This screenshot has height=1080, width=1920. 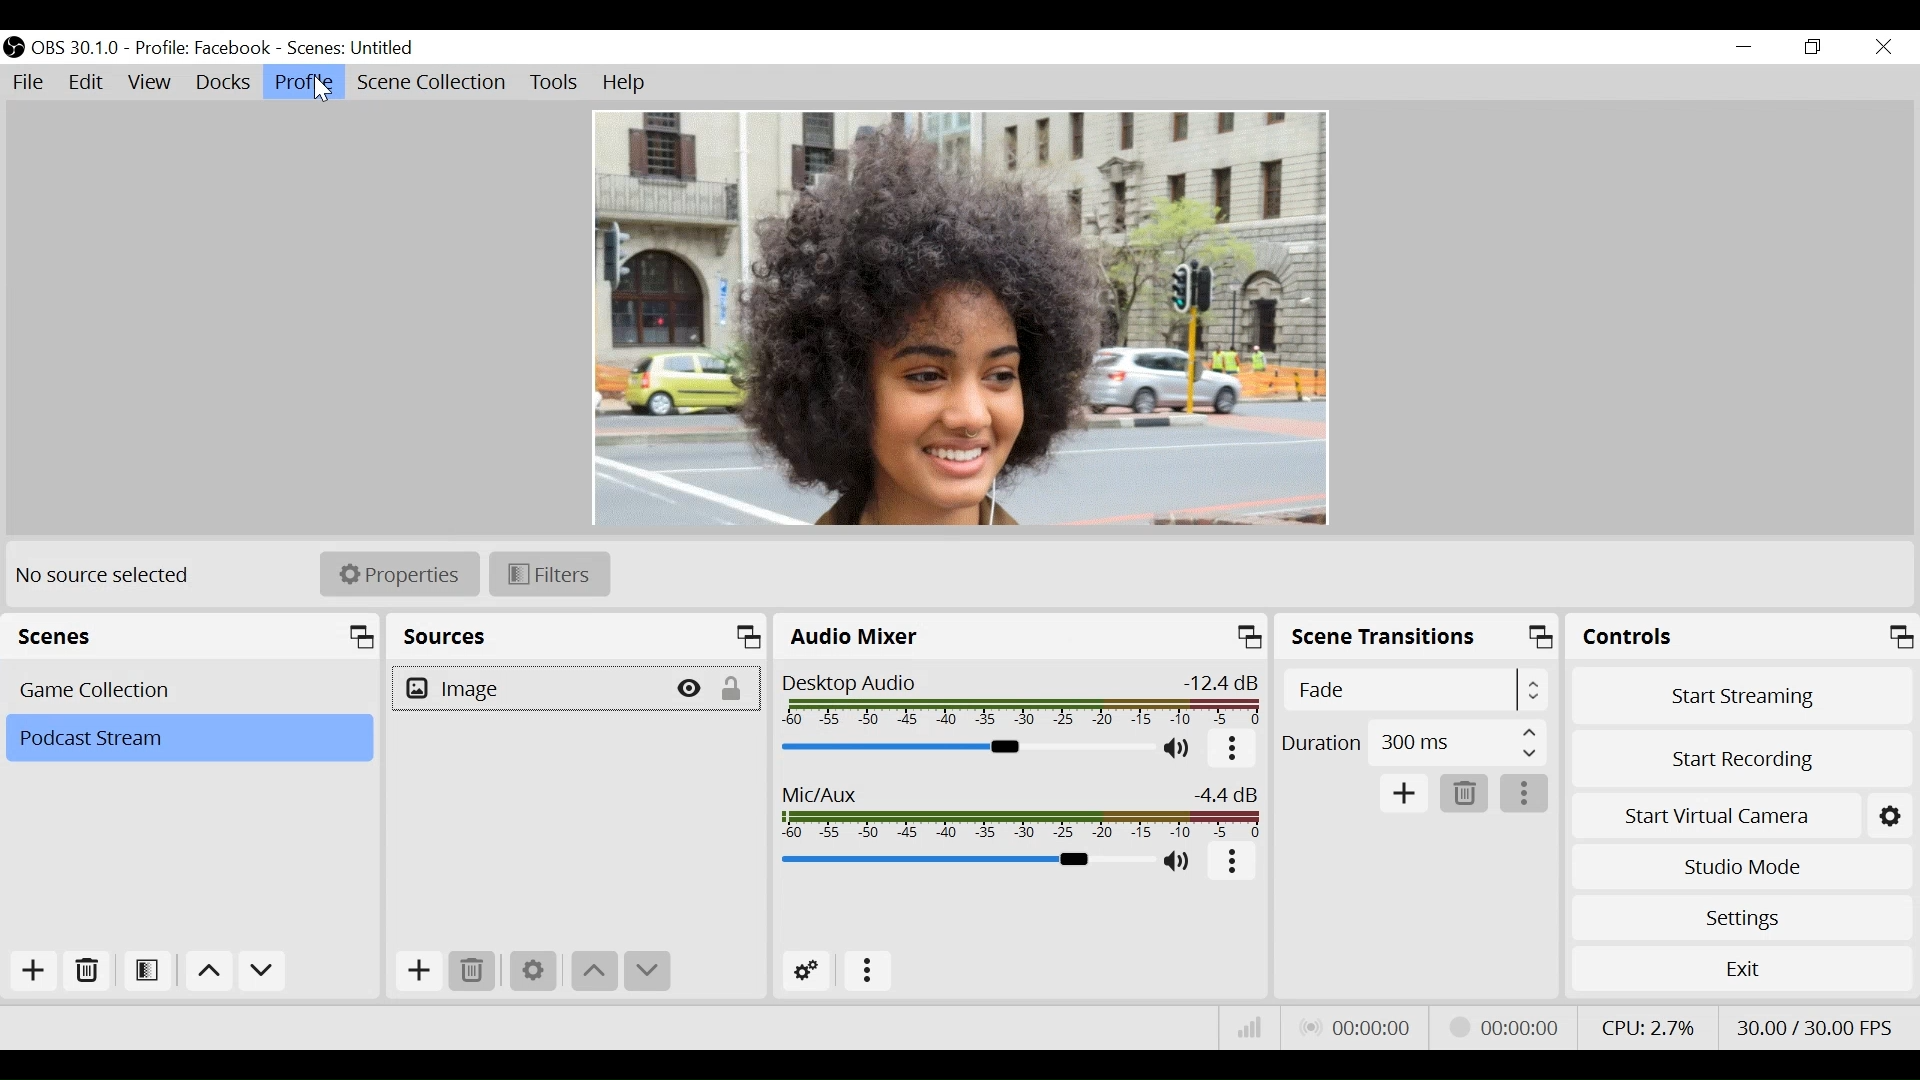 I want to click on OBS Version, so click(x=76, y=49).